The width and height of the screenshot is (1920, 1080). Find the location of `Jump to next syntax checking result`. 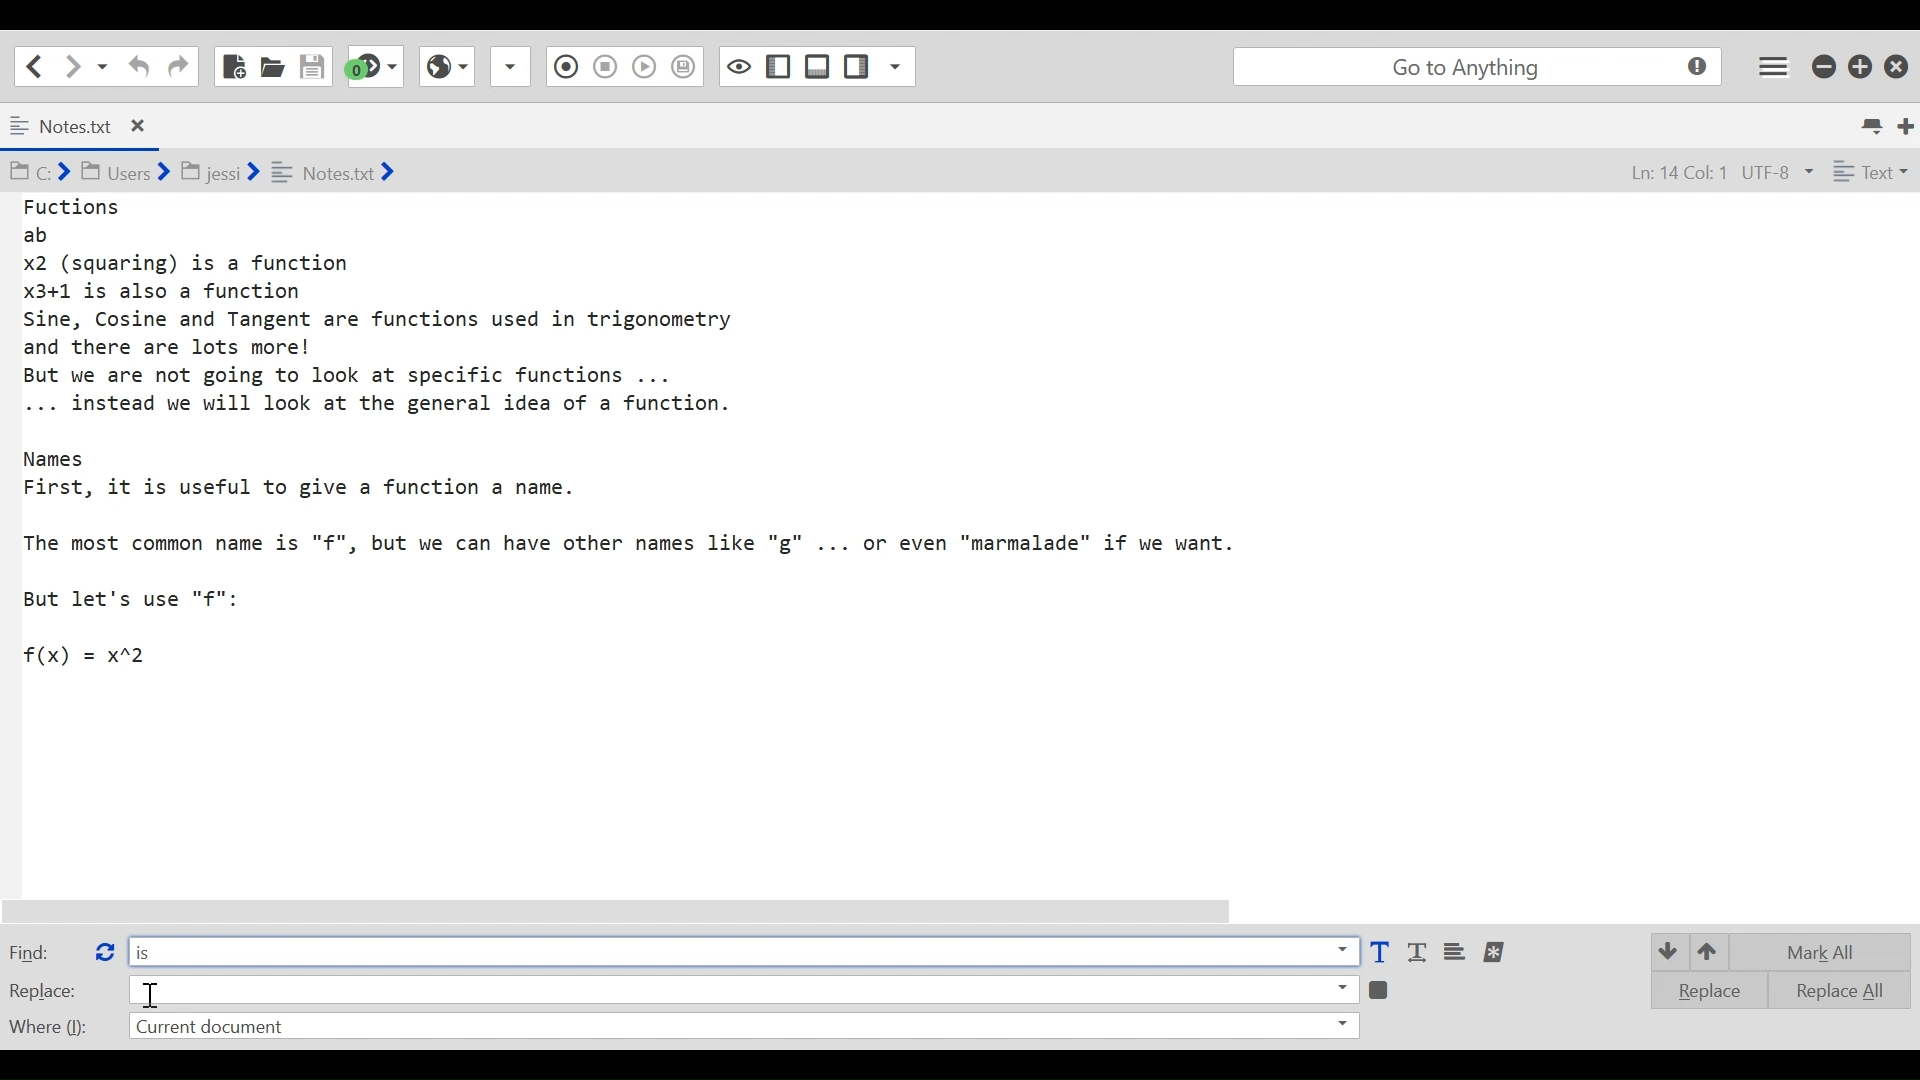

Jump to next syntax checking result is located at coordinates (375, 66).